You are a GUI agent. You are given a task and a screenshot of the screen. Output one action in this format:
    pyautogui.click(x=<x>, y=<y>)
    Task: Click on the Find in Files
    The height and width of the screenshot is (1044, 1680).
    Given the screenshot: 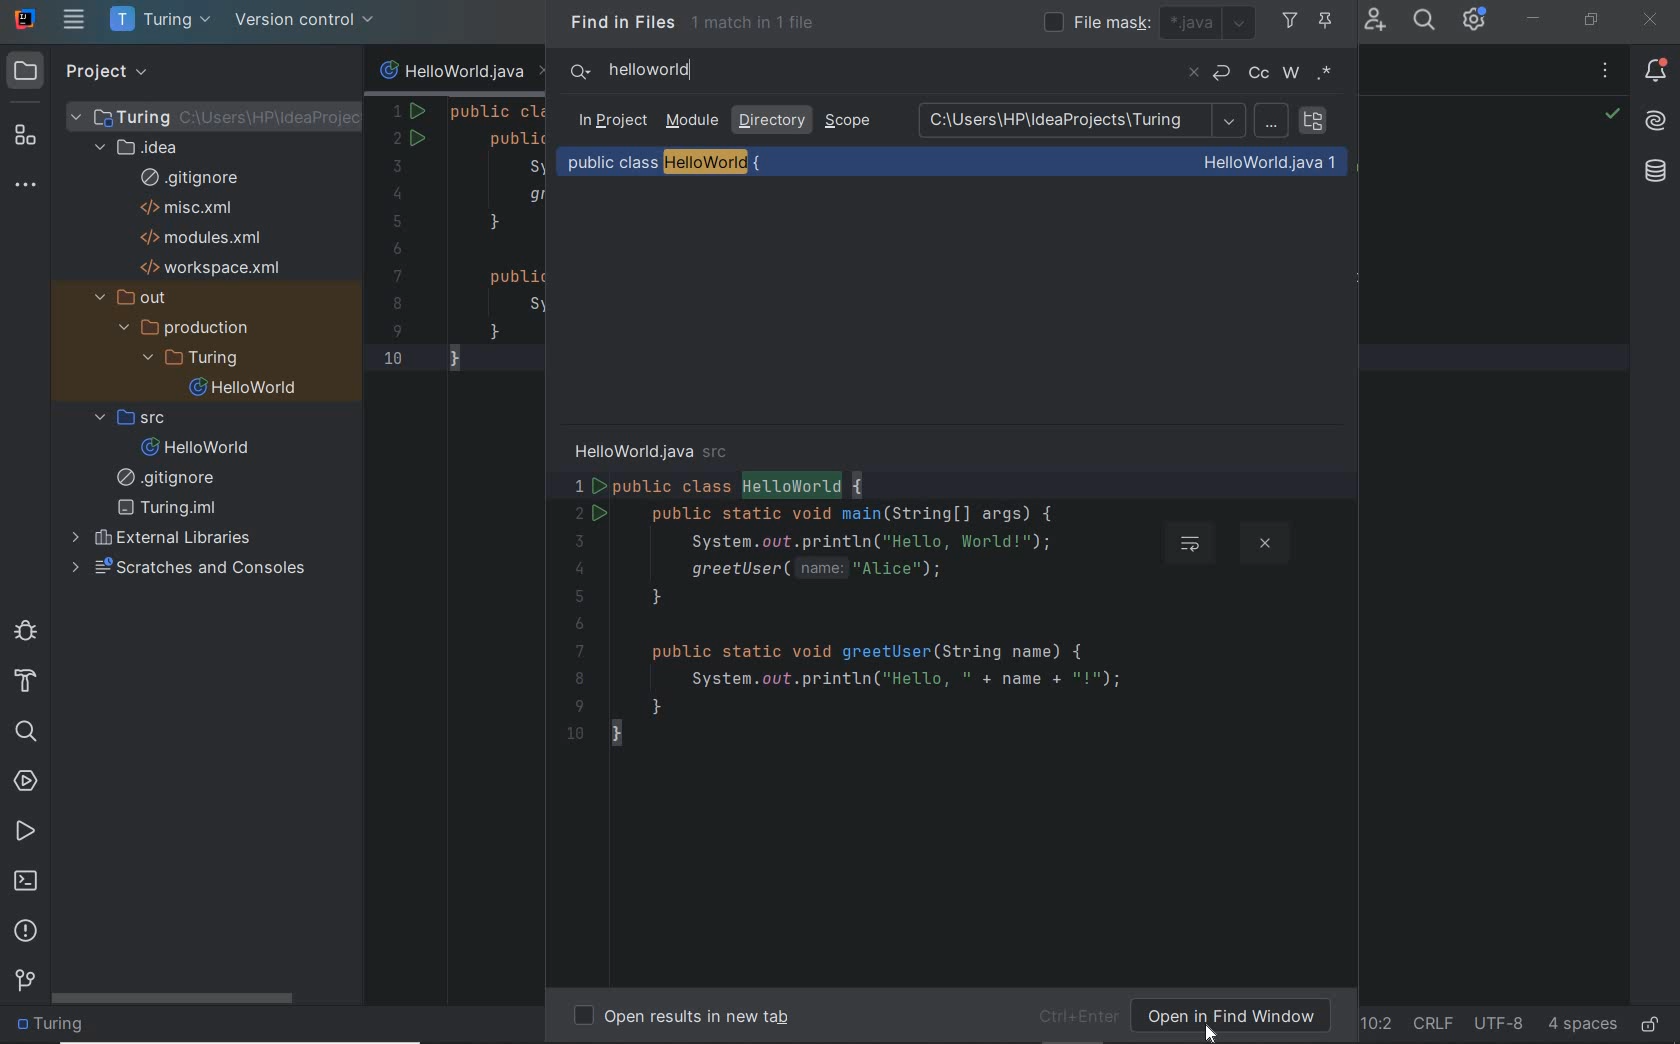 What is the action you would take?
    pyautogui.click(x=609, y=24)
    